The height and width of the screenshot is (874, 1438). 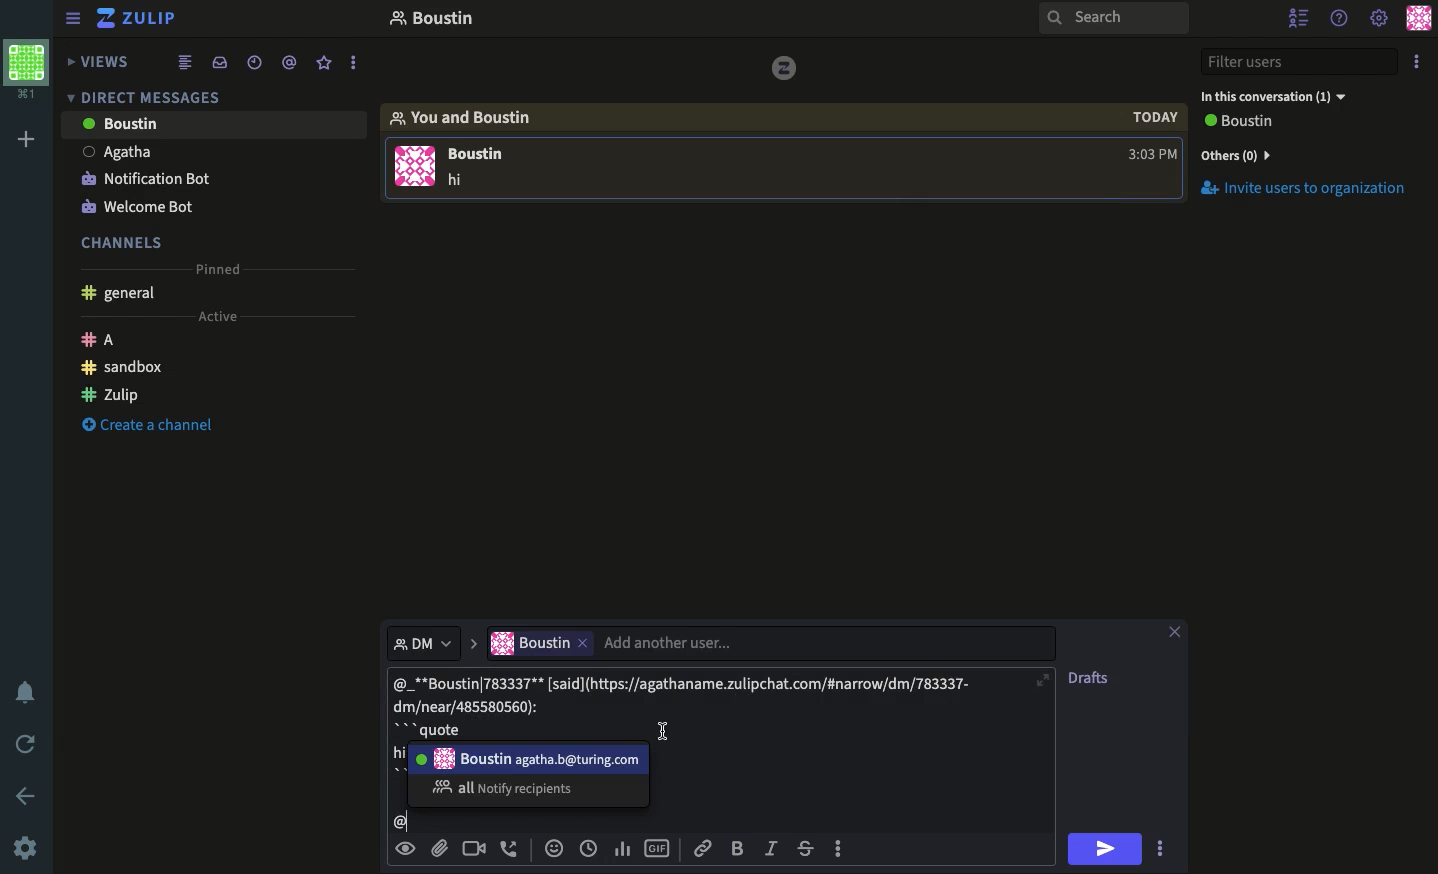 I want to click on Link, so click(x=702, y=848).